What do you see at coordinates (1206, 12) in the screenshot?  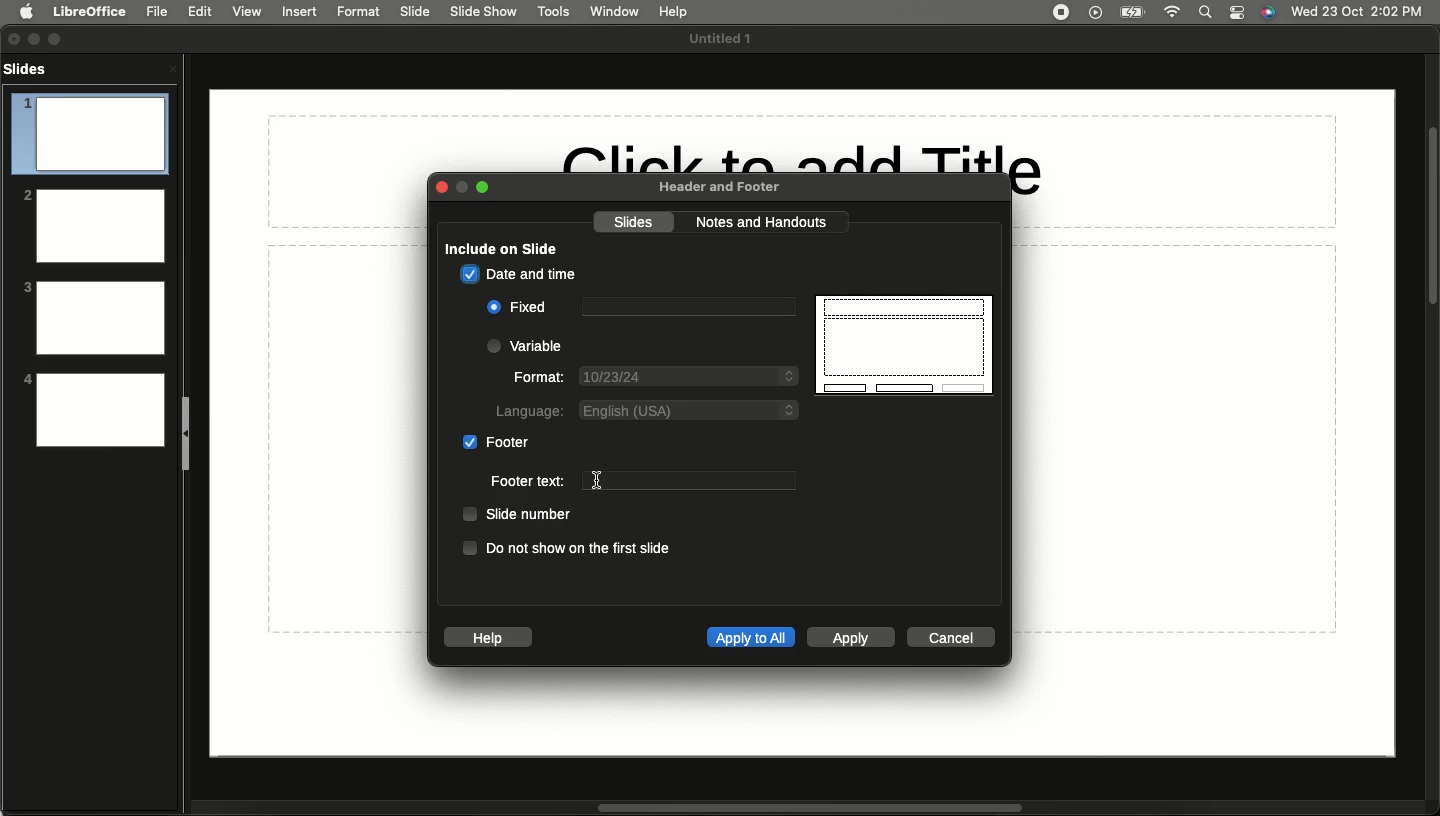 I see `Search` at bounding box center [1206, 12].